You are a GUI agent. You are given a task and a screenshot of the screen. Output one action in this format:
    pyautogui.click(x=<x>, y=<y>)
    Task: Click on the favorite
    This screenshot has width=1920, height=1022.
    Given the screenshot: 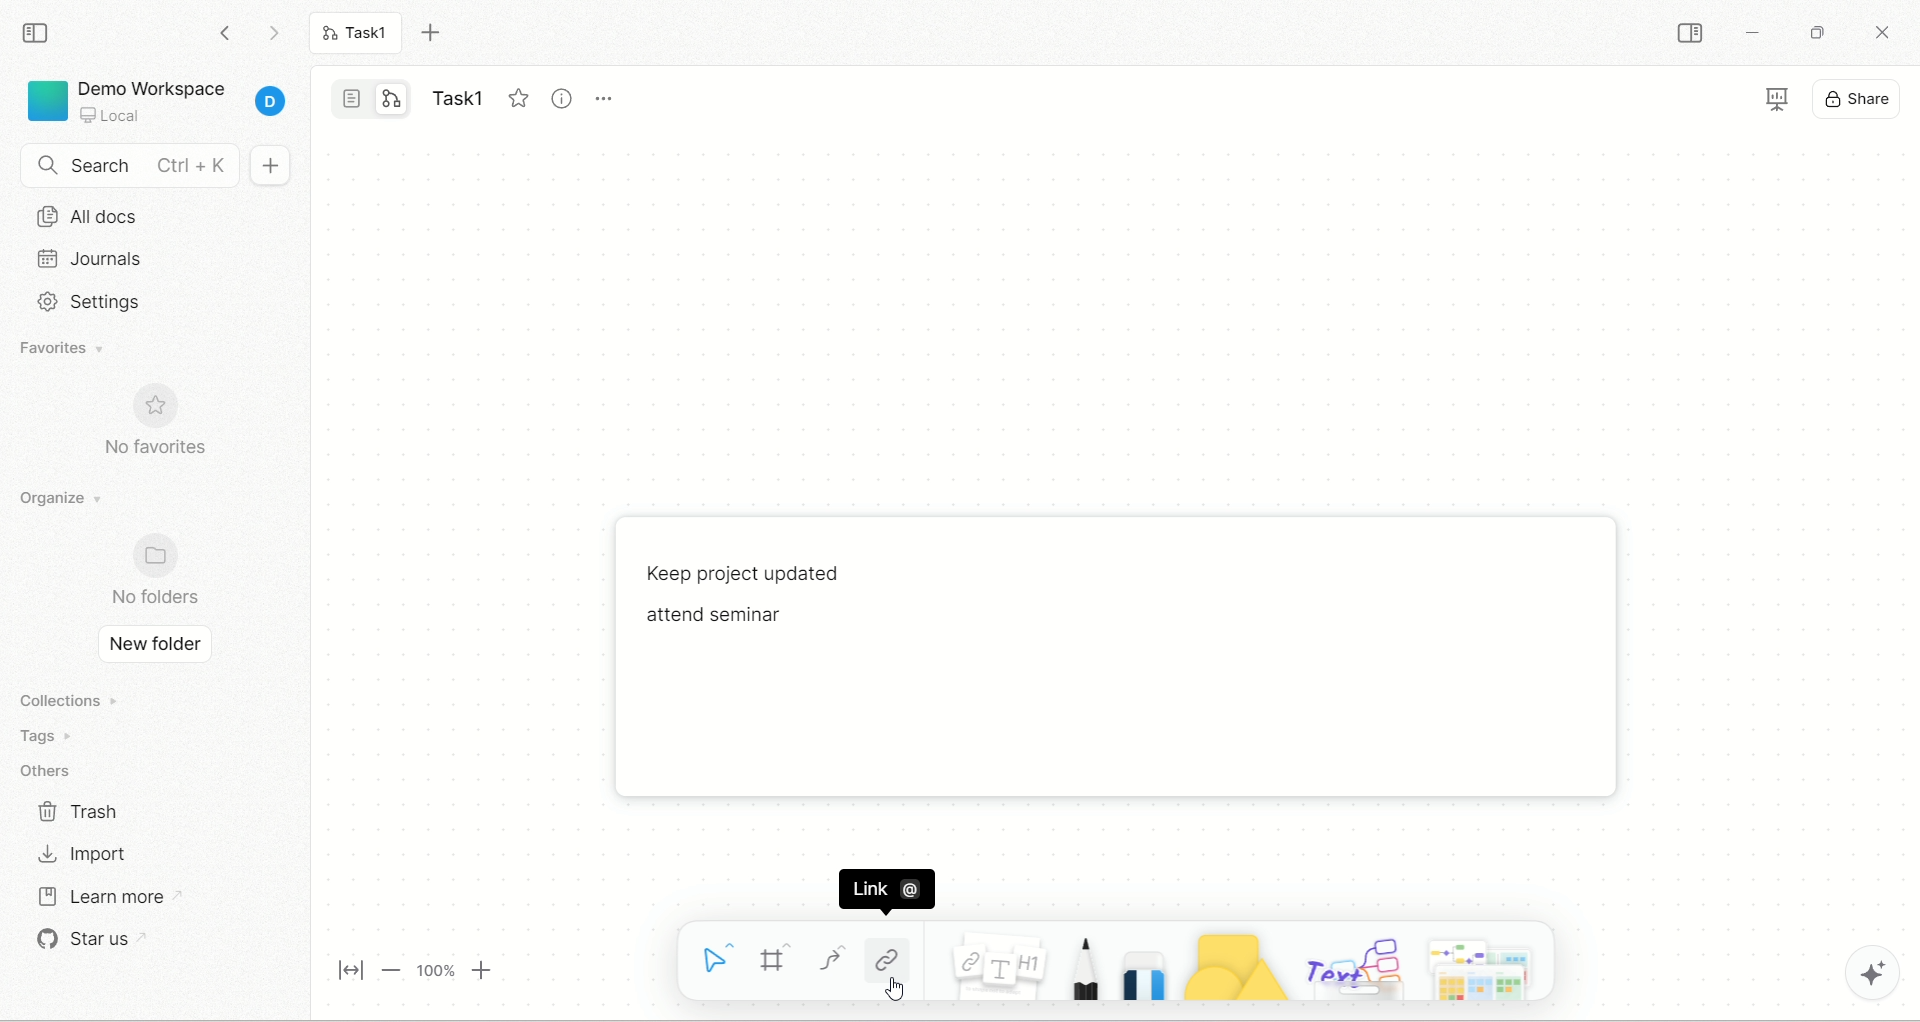 What is the action you would take?
    pyautogui.click(x=515, y=98)
    